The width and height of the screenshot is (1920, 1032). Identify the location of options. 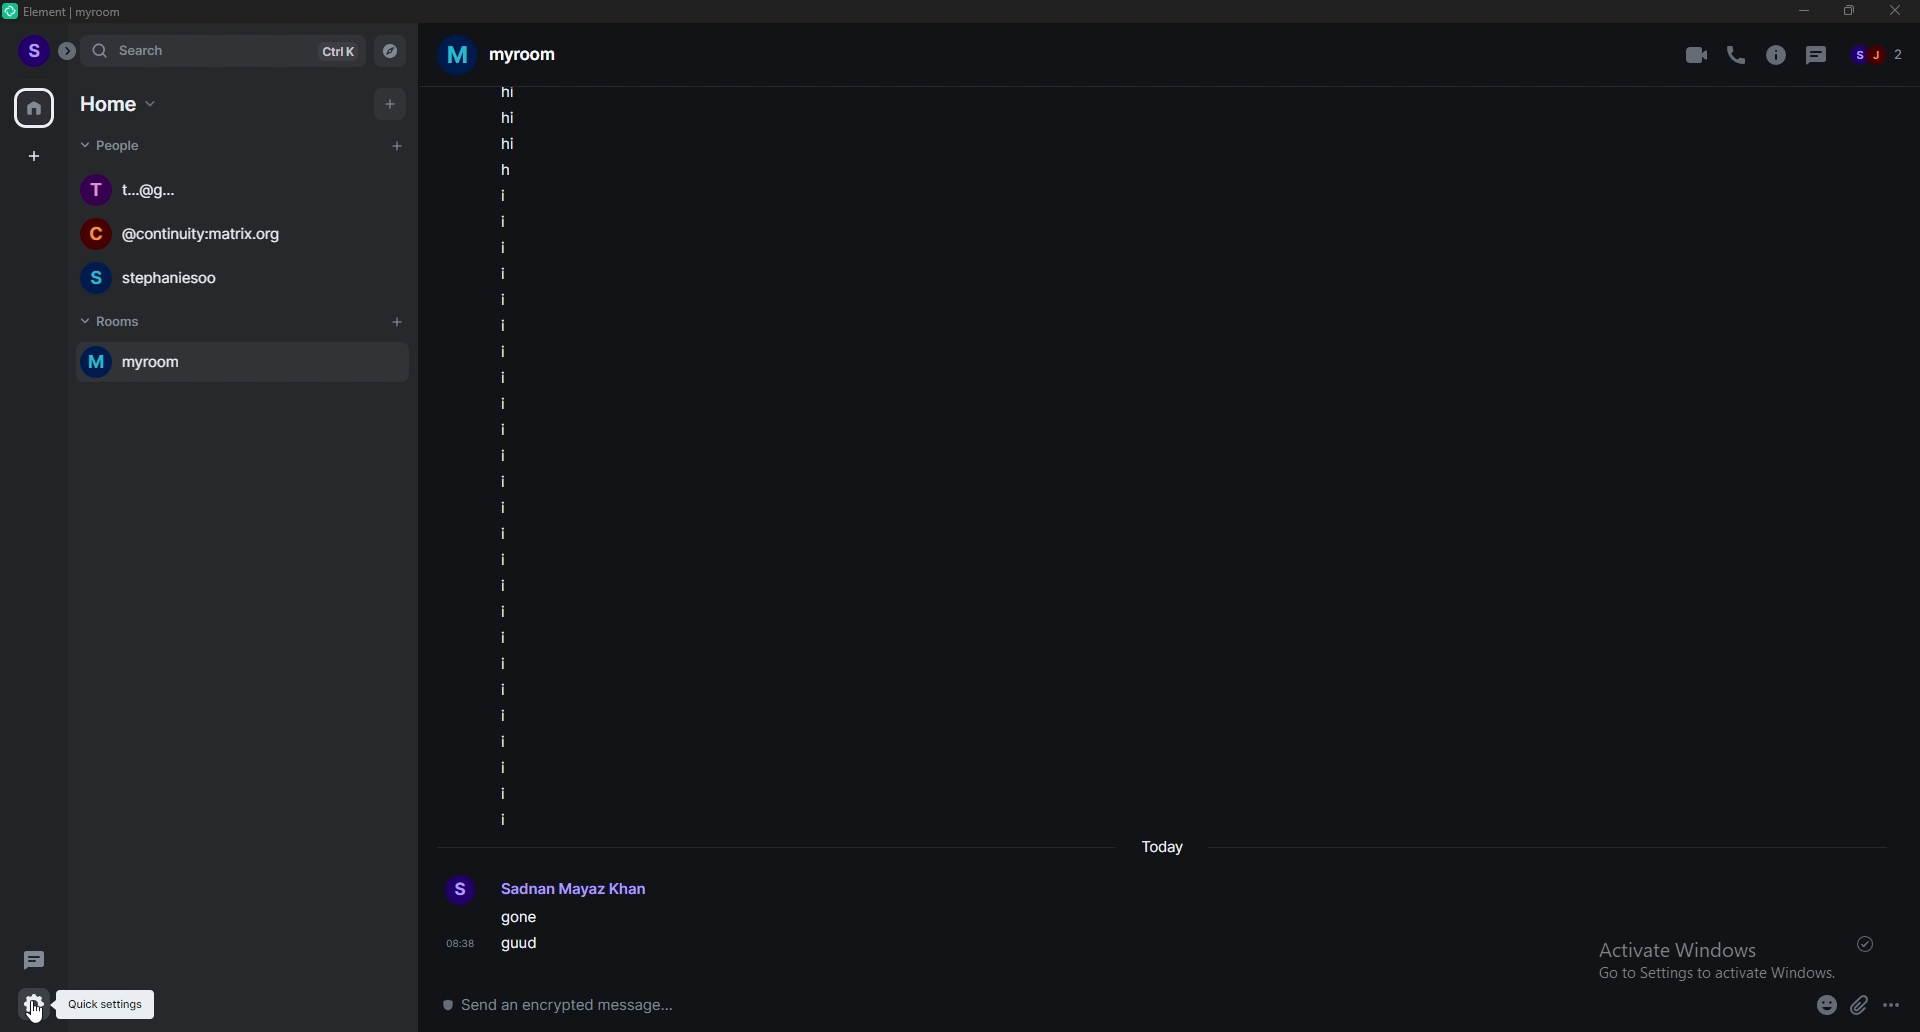
(1891, 1005).